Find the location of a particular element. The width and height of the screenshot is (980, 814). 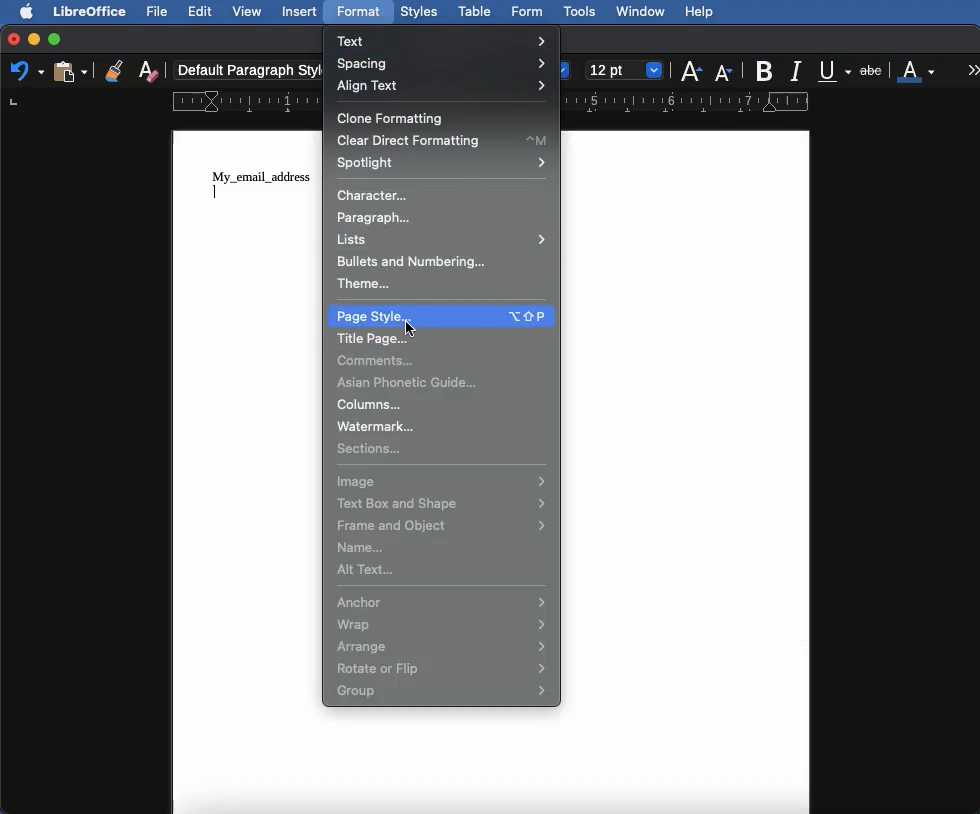

Alt text is located at coordinates (369, 570).